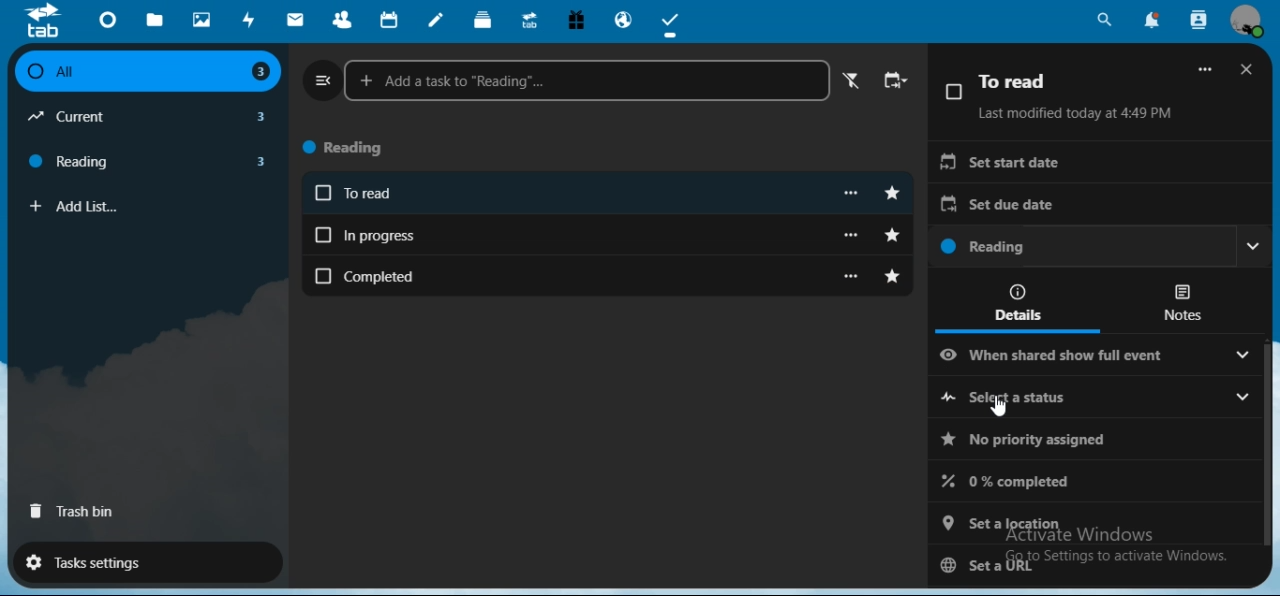 This screenshot has width=1280, height=596. I want to click on trash bin, so click(74, 514).